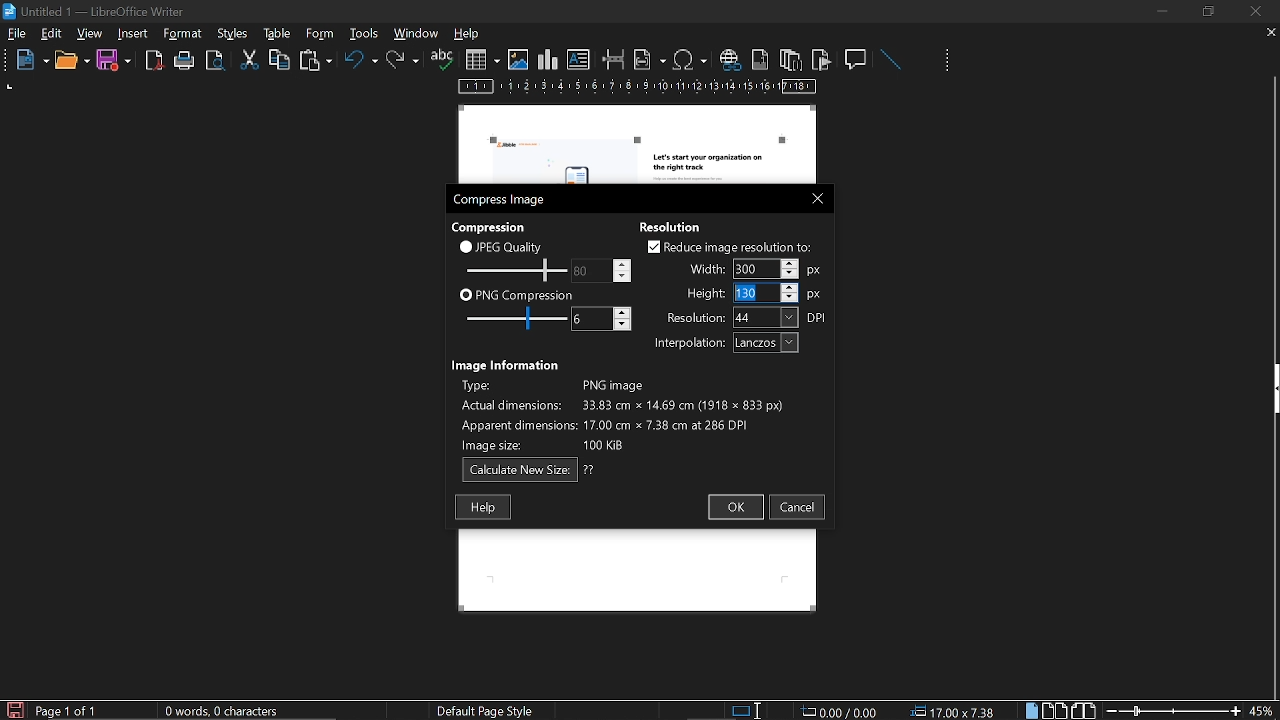 This screenshot has width=1280, height=720. I want to click on standard selection, so click(748, 710).